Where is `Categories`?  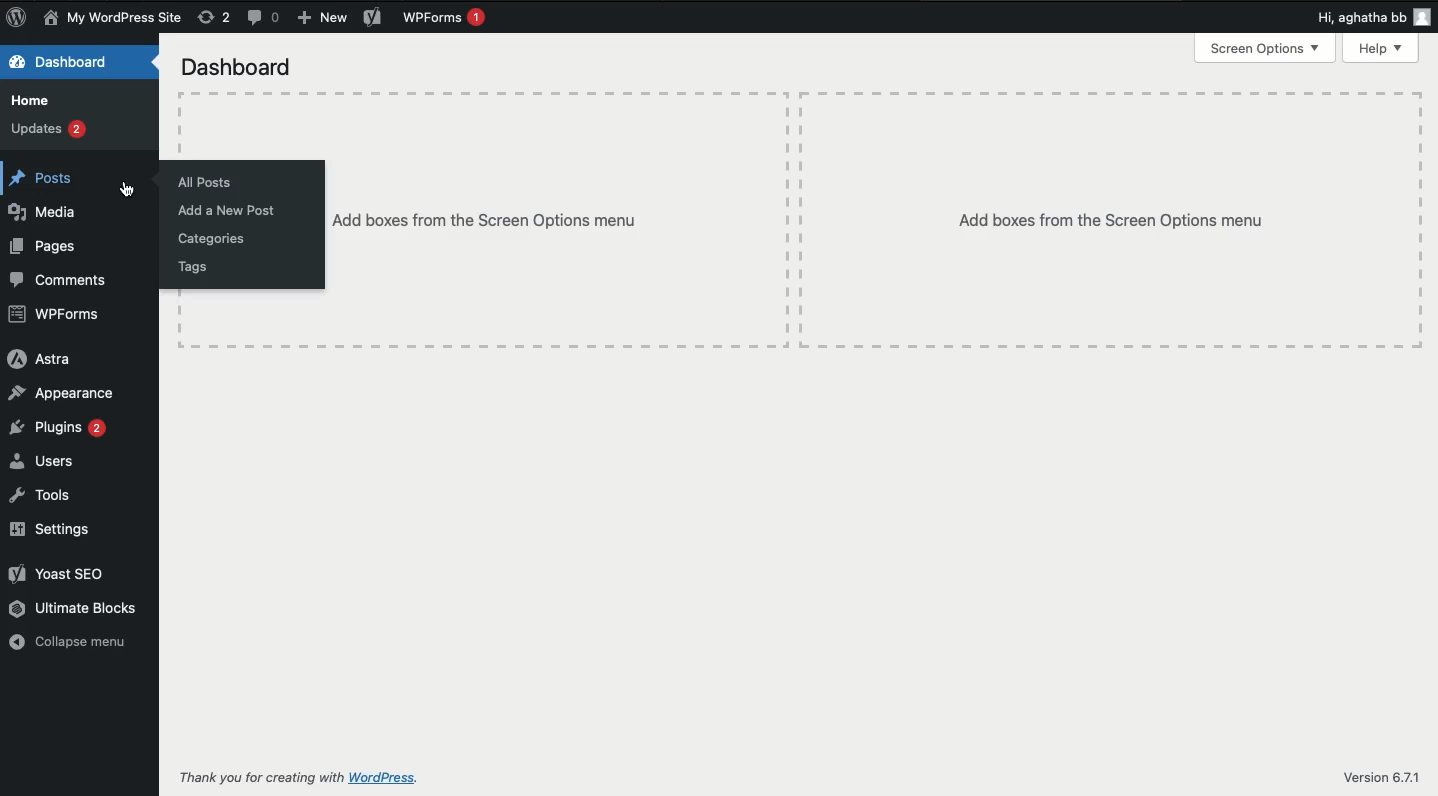
Categories is located at coordinates (213, 239).